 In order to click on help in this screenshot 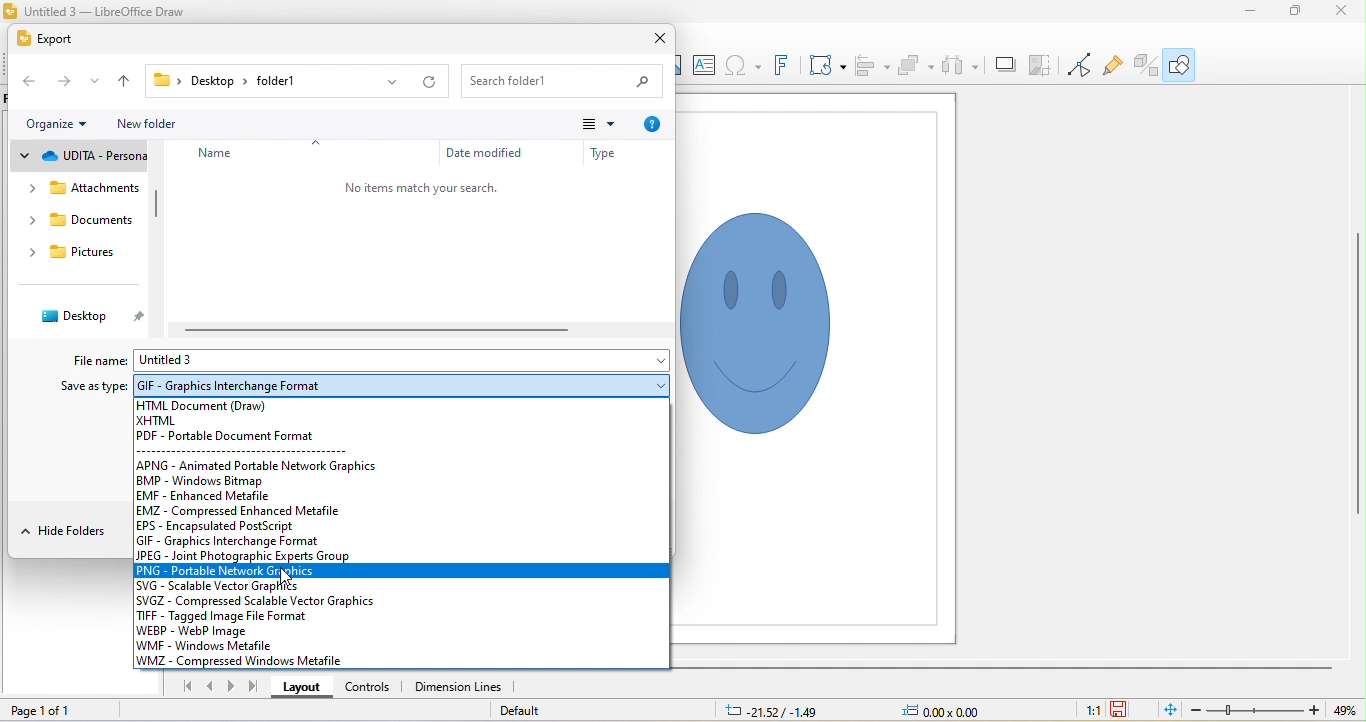, I will do `click(654, 125)`.